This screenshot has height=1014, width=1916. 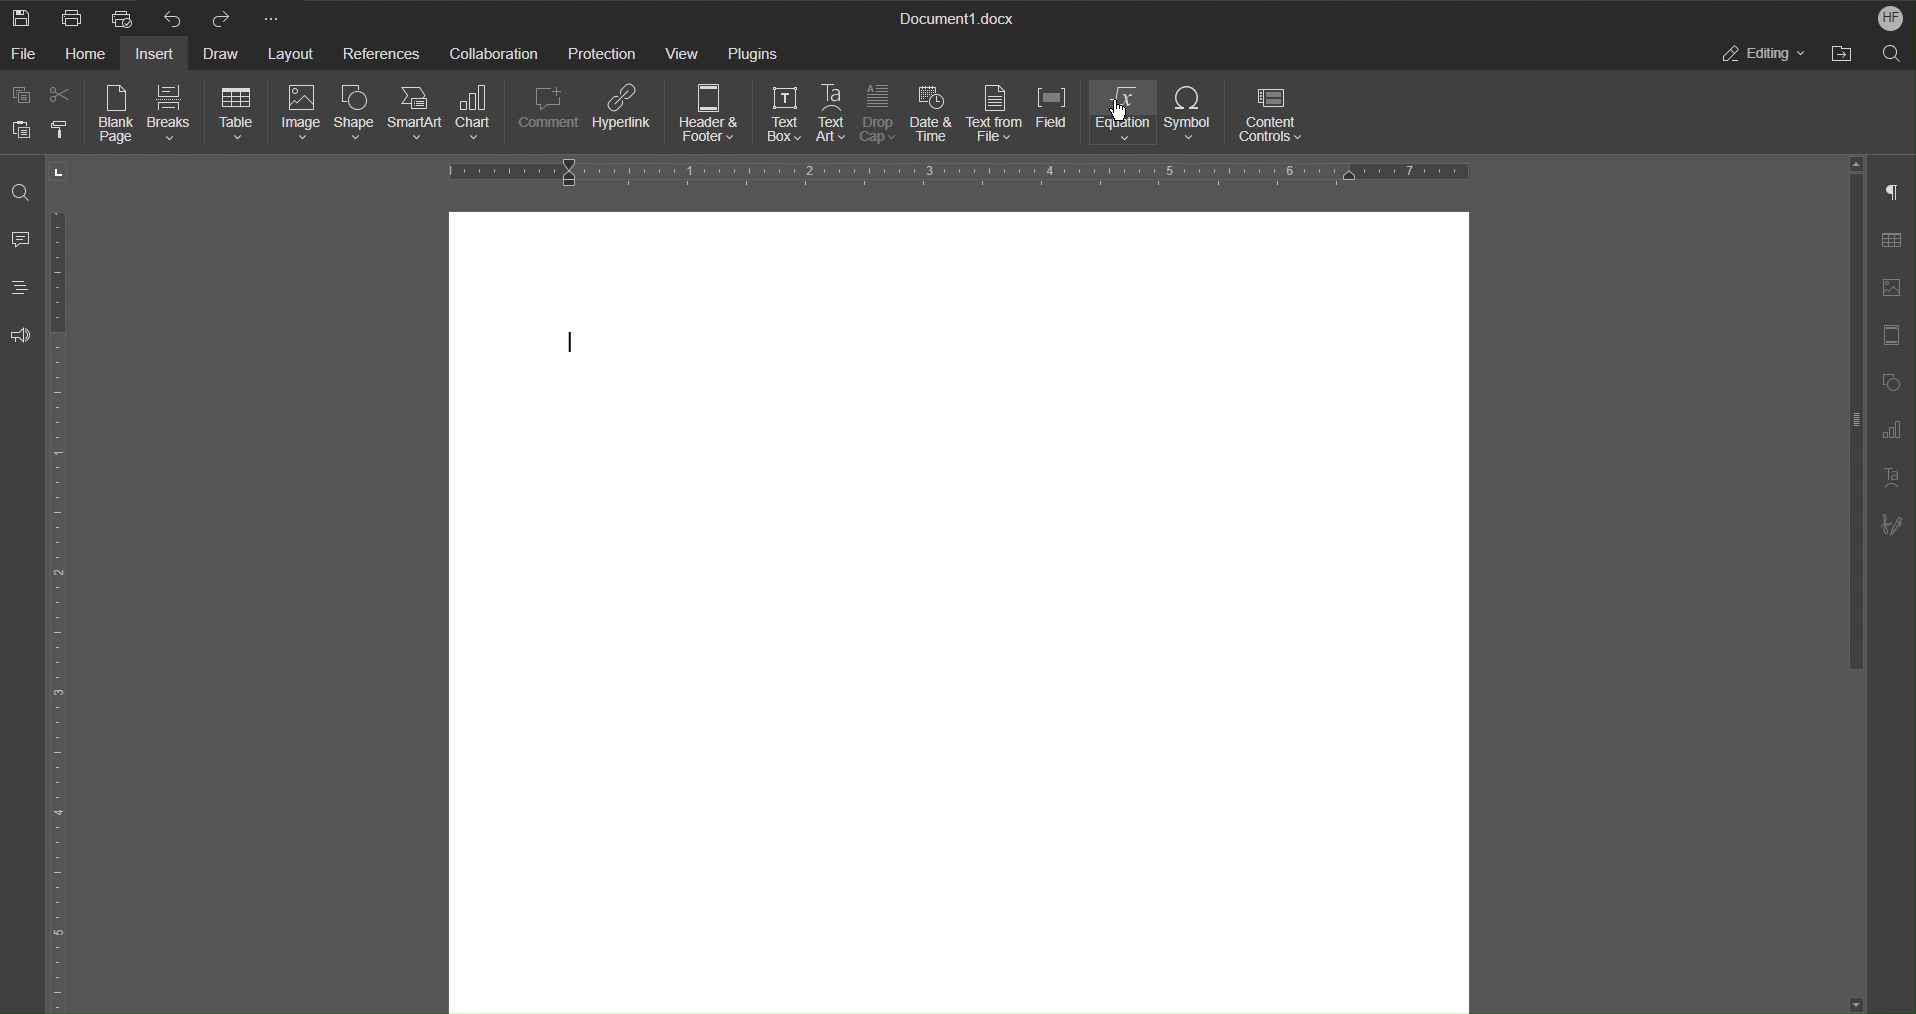 What do you see at coordinates (22, 193) in the screenshot?
I see `Find` at bounding box center [22, 193].